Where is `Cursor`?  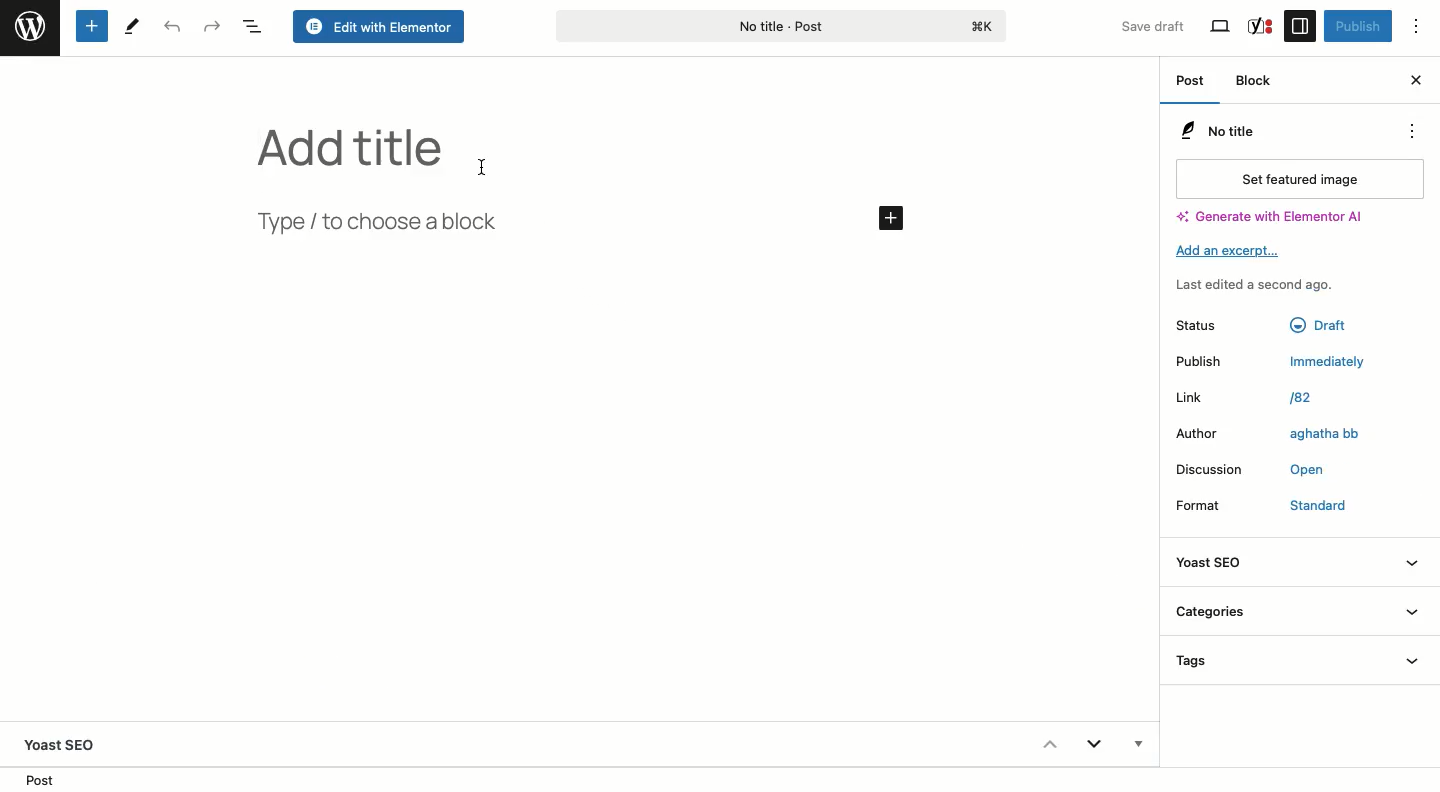
Cursor is located at coordinates (487, 165).